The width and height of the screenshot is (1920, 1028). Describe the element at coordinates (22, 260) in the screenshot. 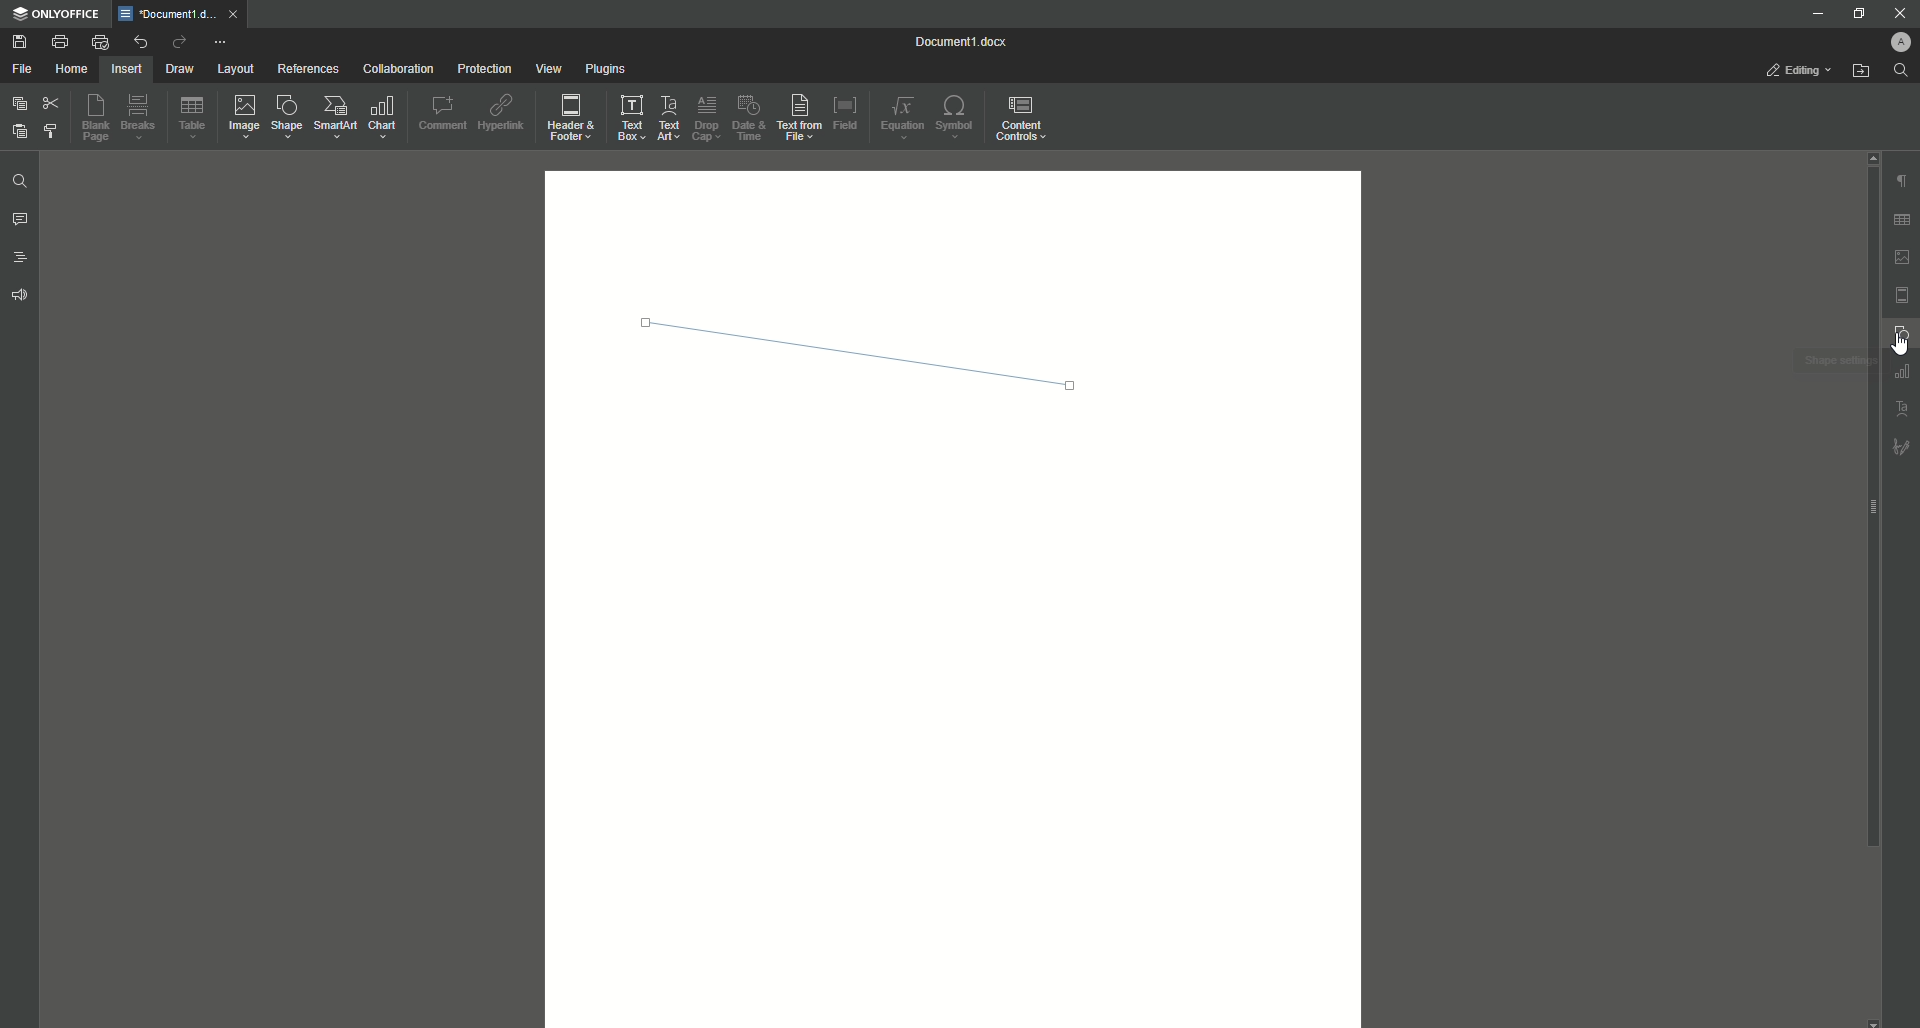

I see `Headings` at that location.